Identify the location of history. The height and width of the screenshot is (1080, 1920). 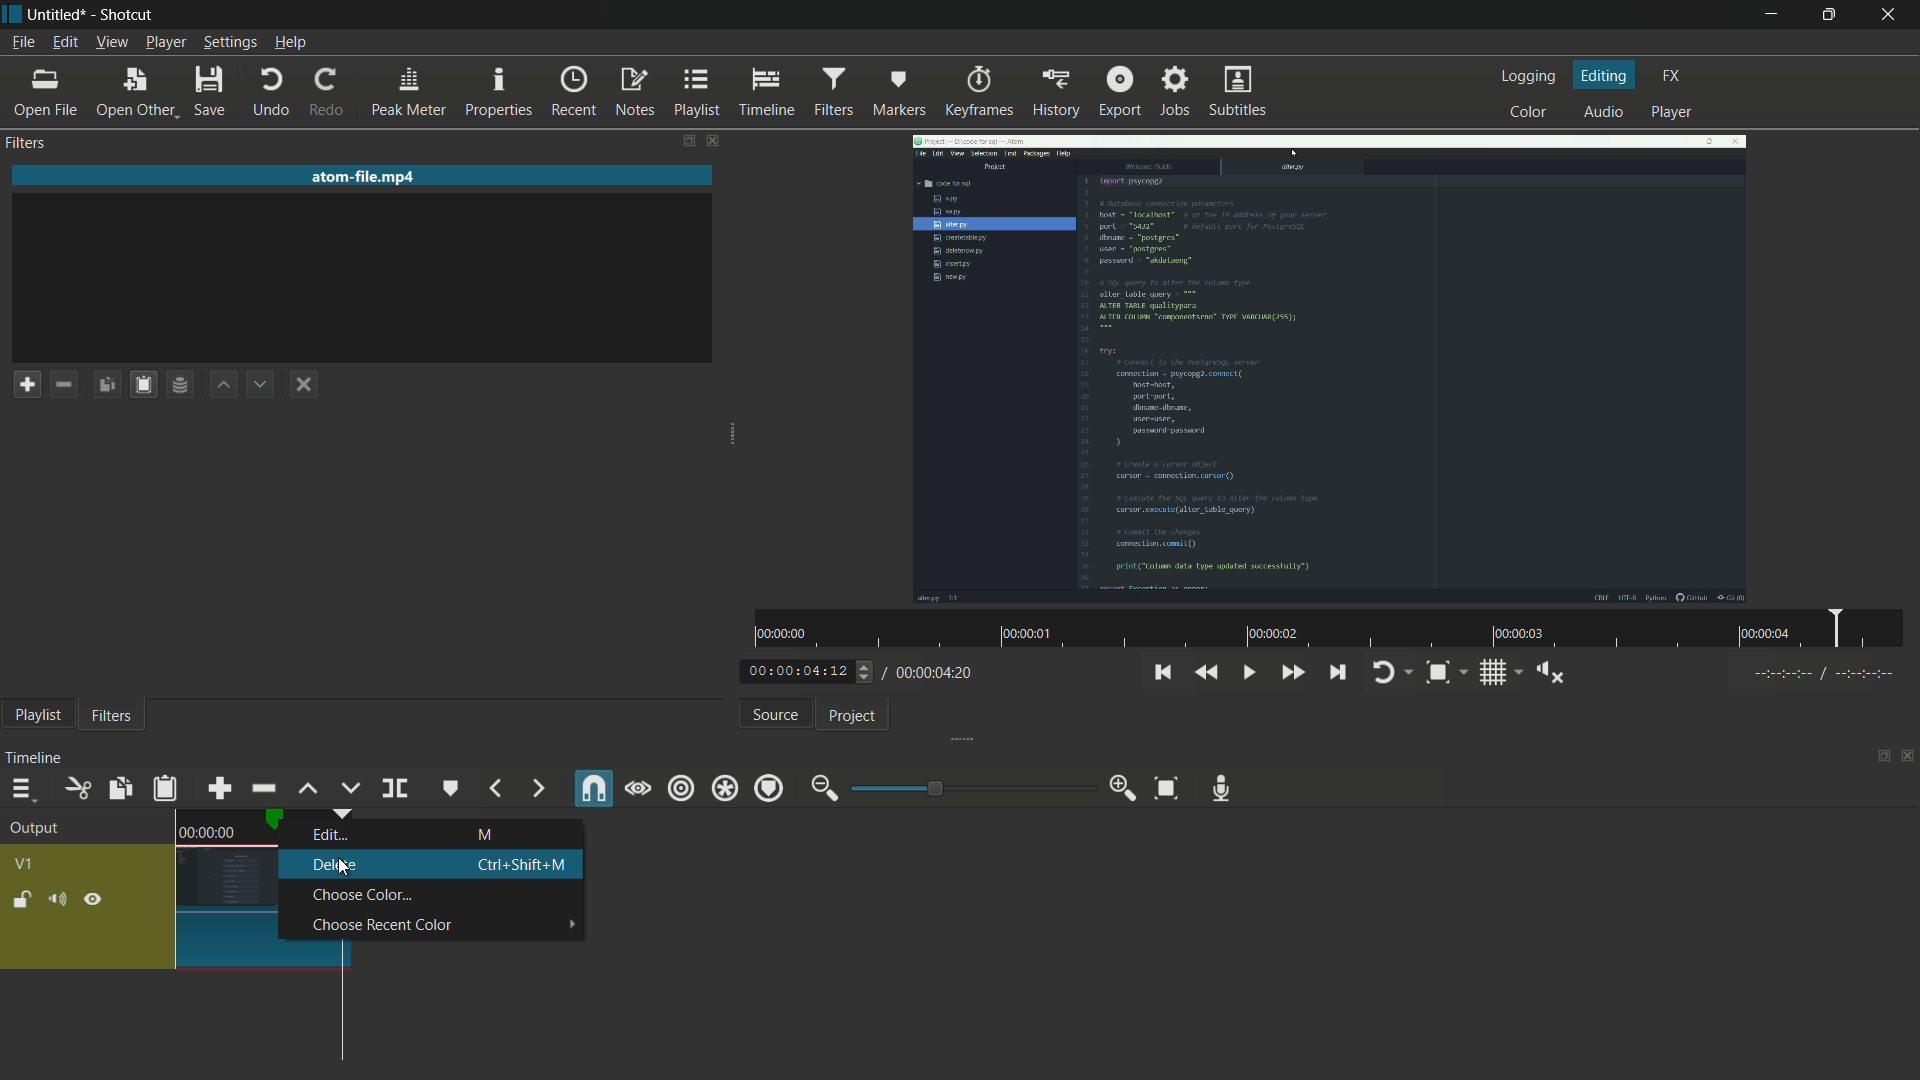
(1055, 95).